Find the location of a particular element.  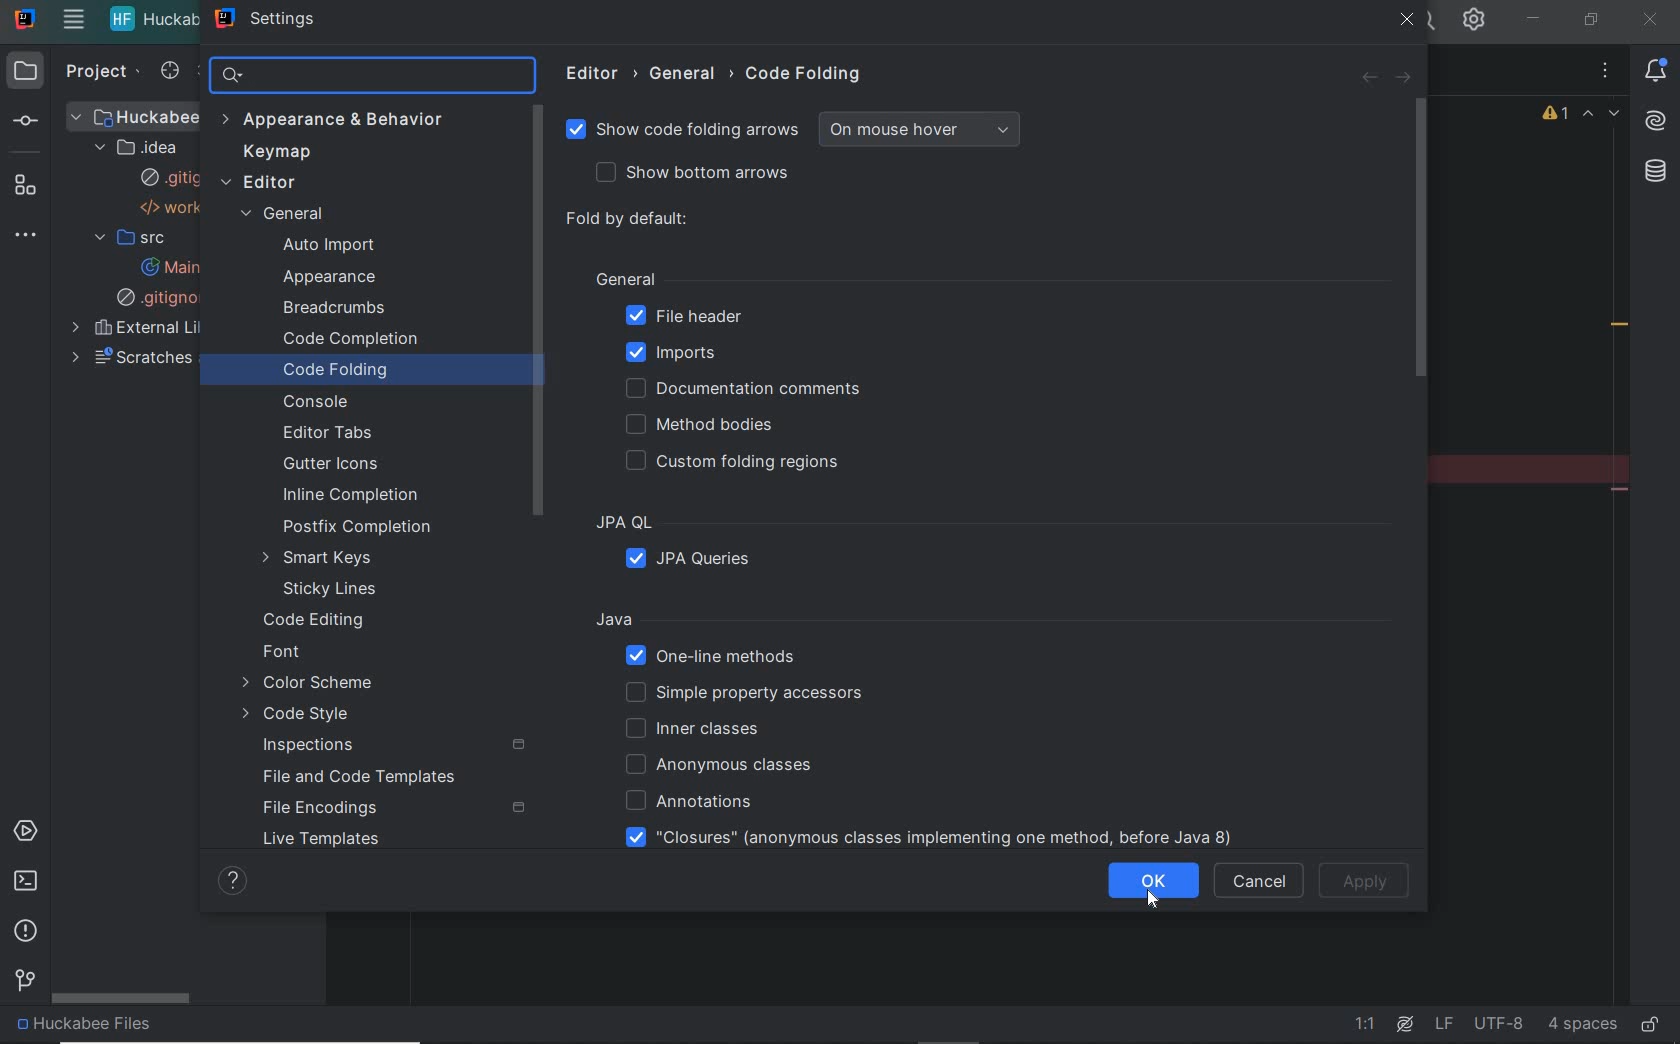

.idea is located at coordinates (142, 147).